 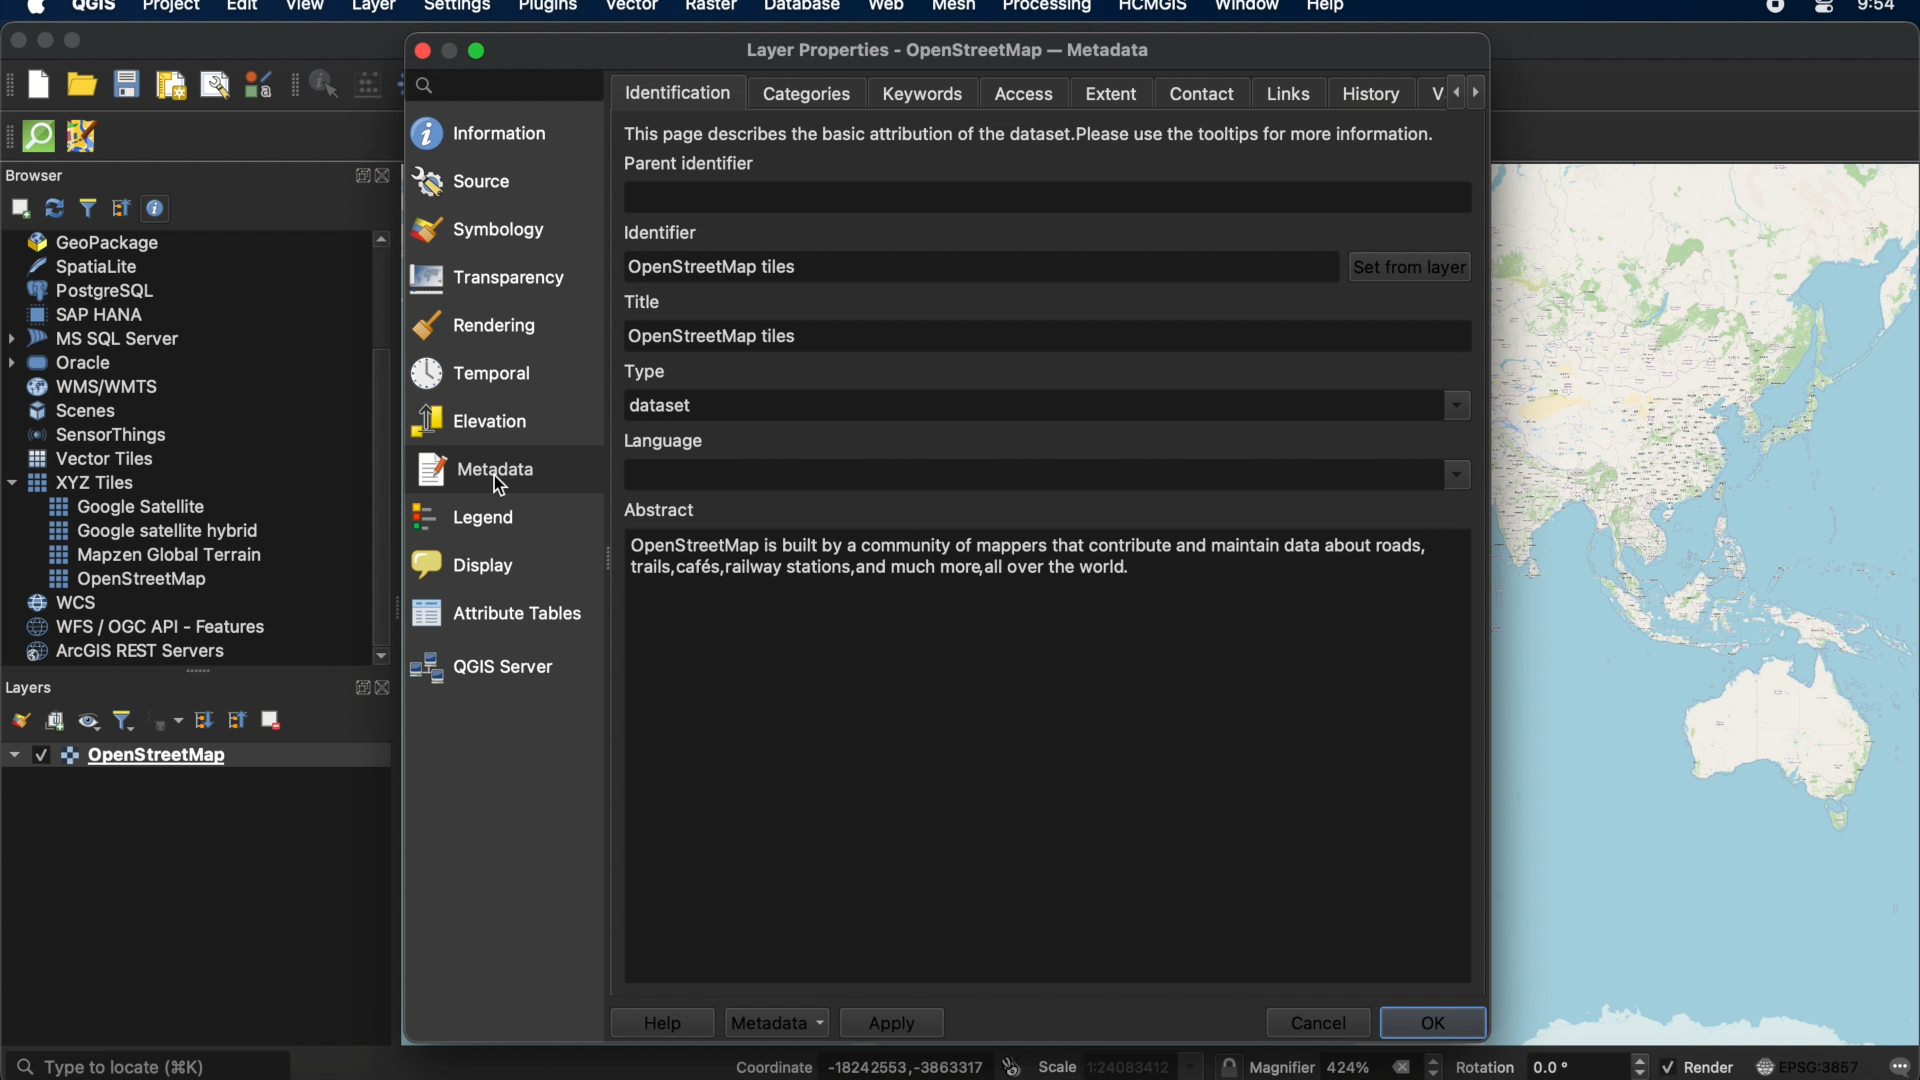 I want to click on dataset, so click(x=657, y=405).